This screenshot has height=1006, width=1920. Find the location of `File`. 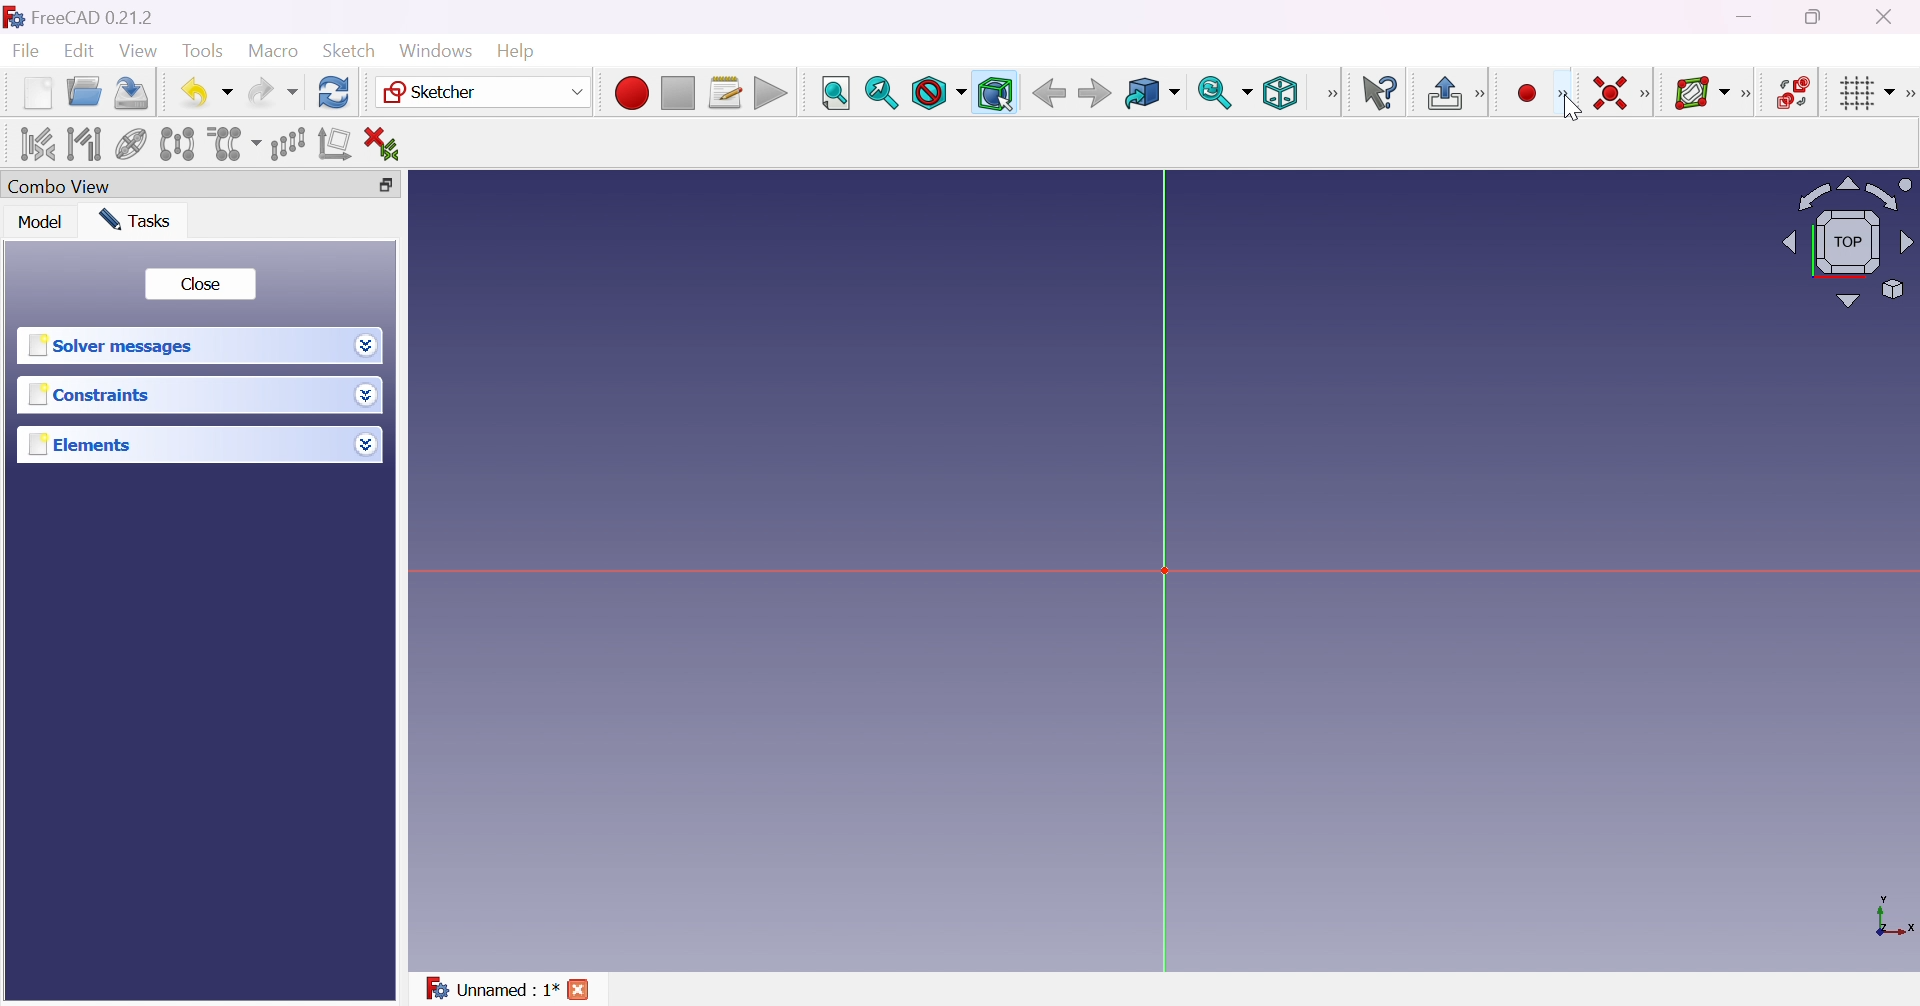

File is located at coordinates (26, 53).